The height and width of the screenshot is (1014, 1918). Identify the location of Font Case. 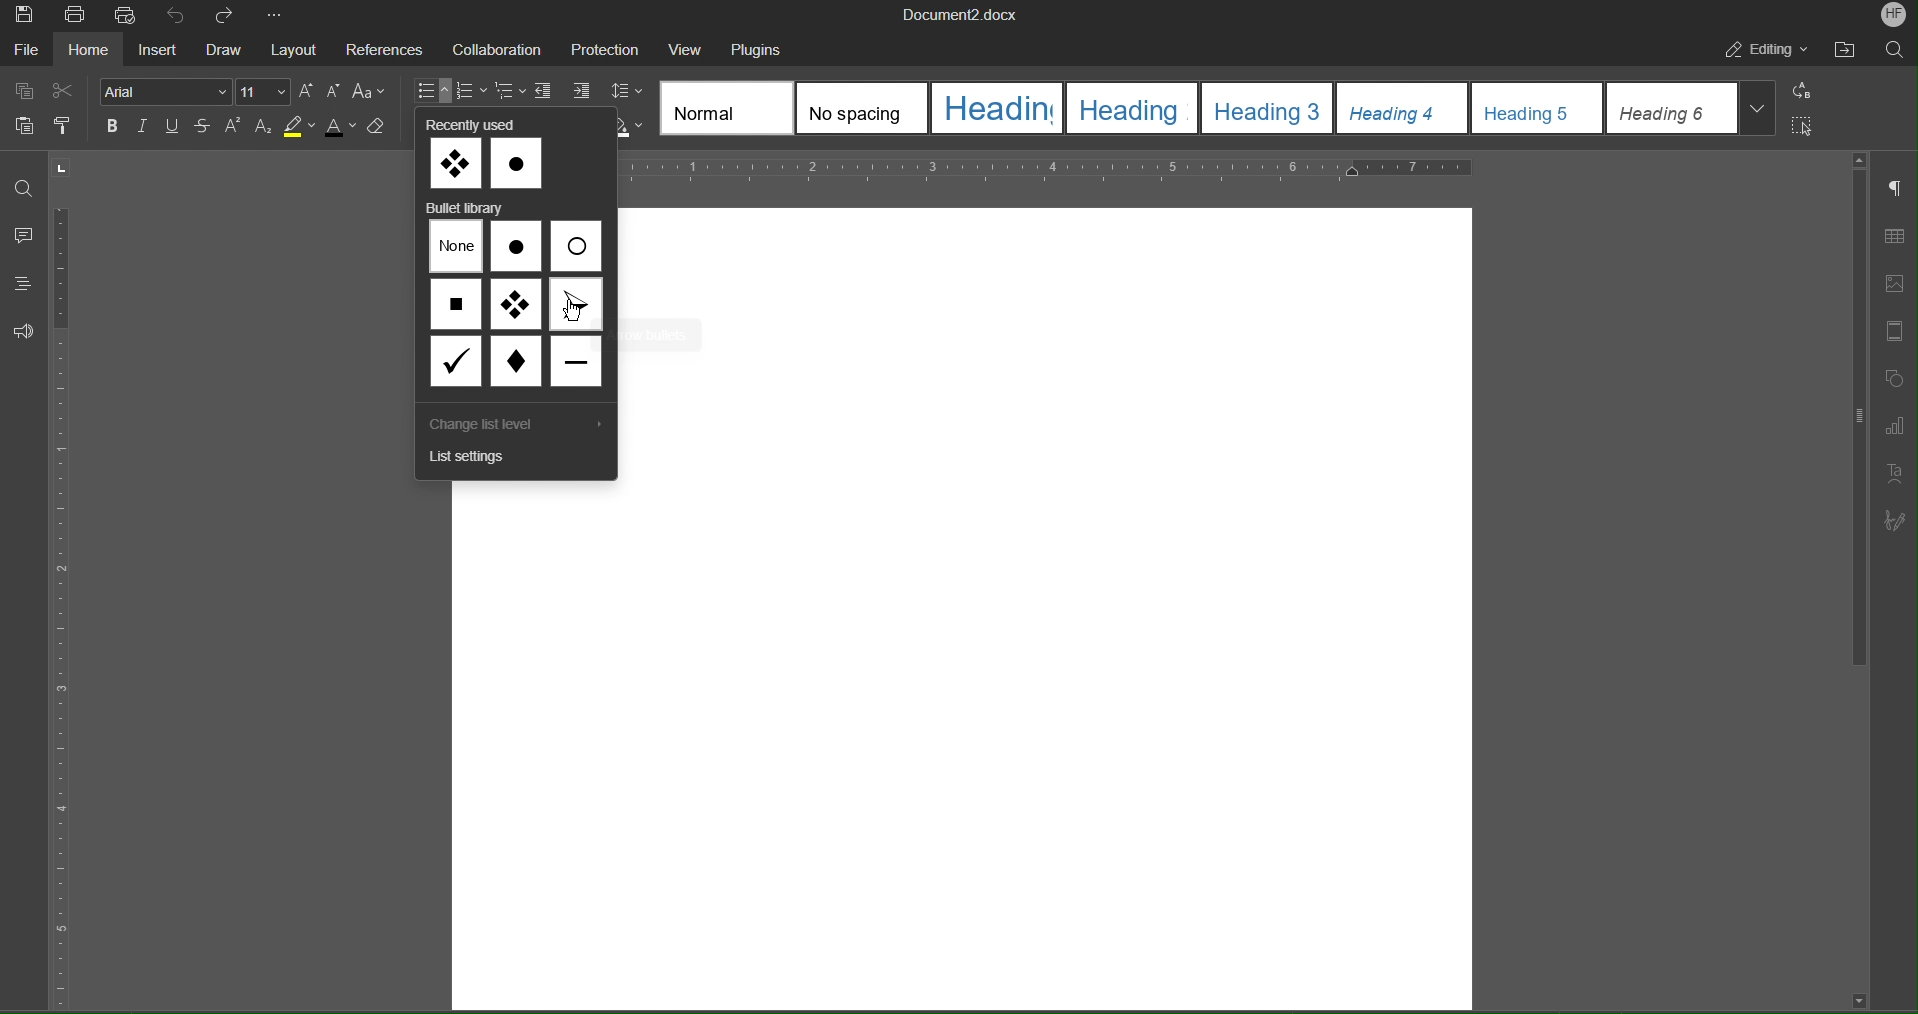
(376, 88).